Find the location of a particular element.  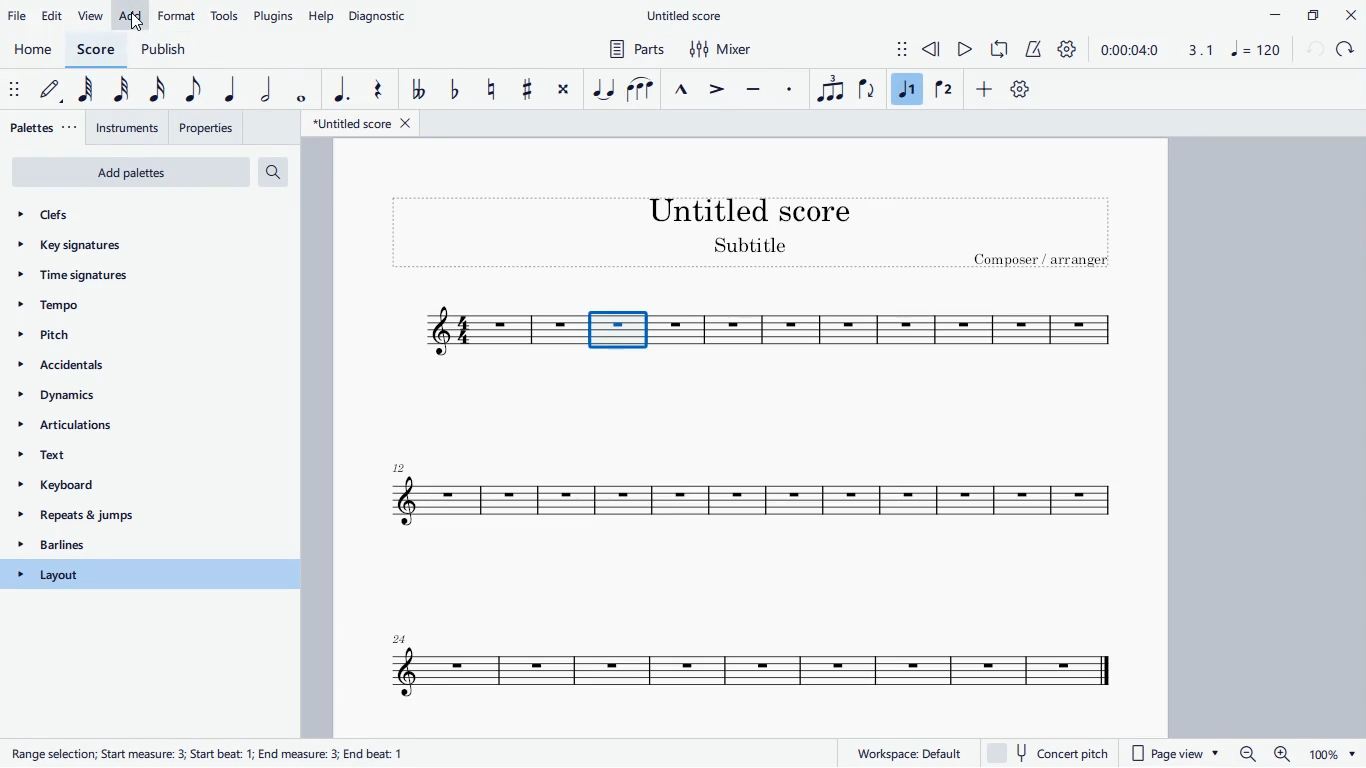

clefs is located at coordinates (129, 215).